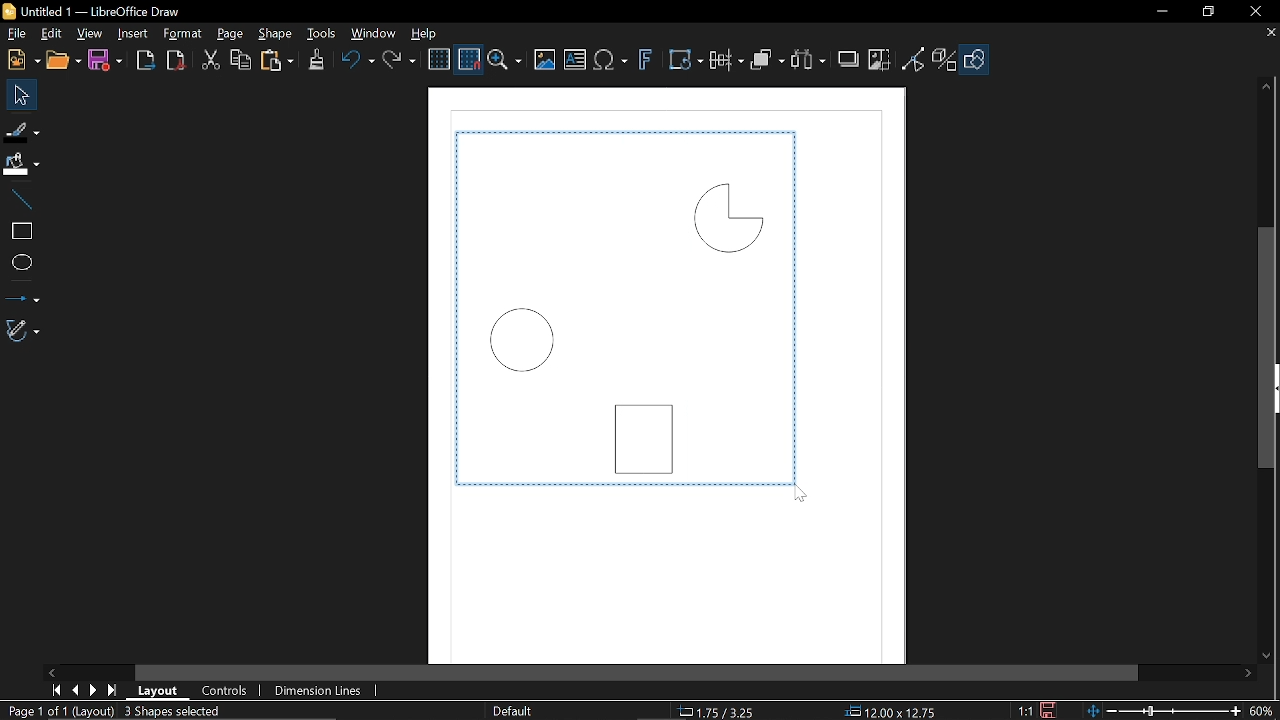  What do you see at coordinates (114, 690) in the screenshot?
I see `last page` at bounding box center [114, 690].